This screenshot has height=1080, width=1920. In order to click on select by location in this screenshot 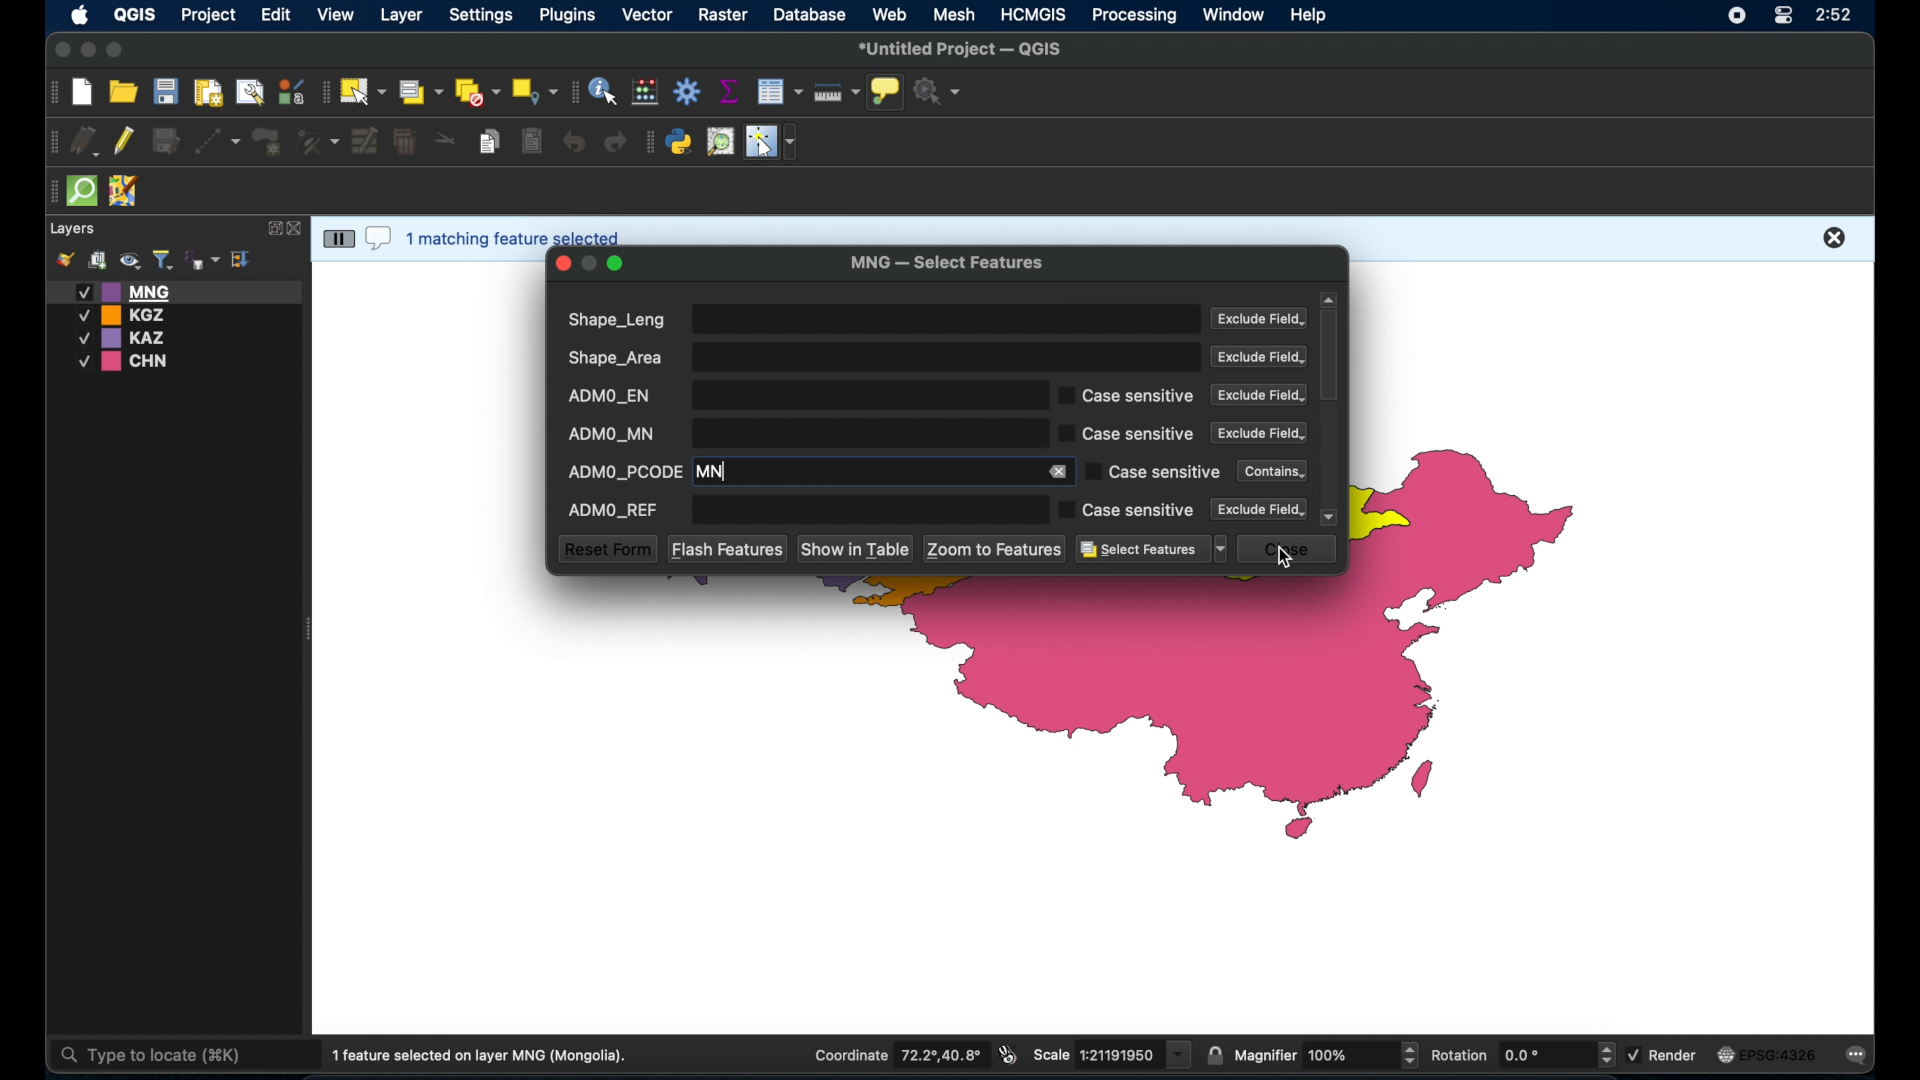, I will do `click(535, 92)`.